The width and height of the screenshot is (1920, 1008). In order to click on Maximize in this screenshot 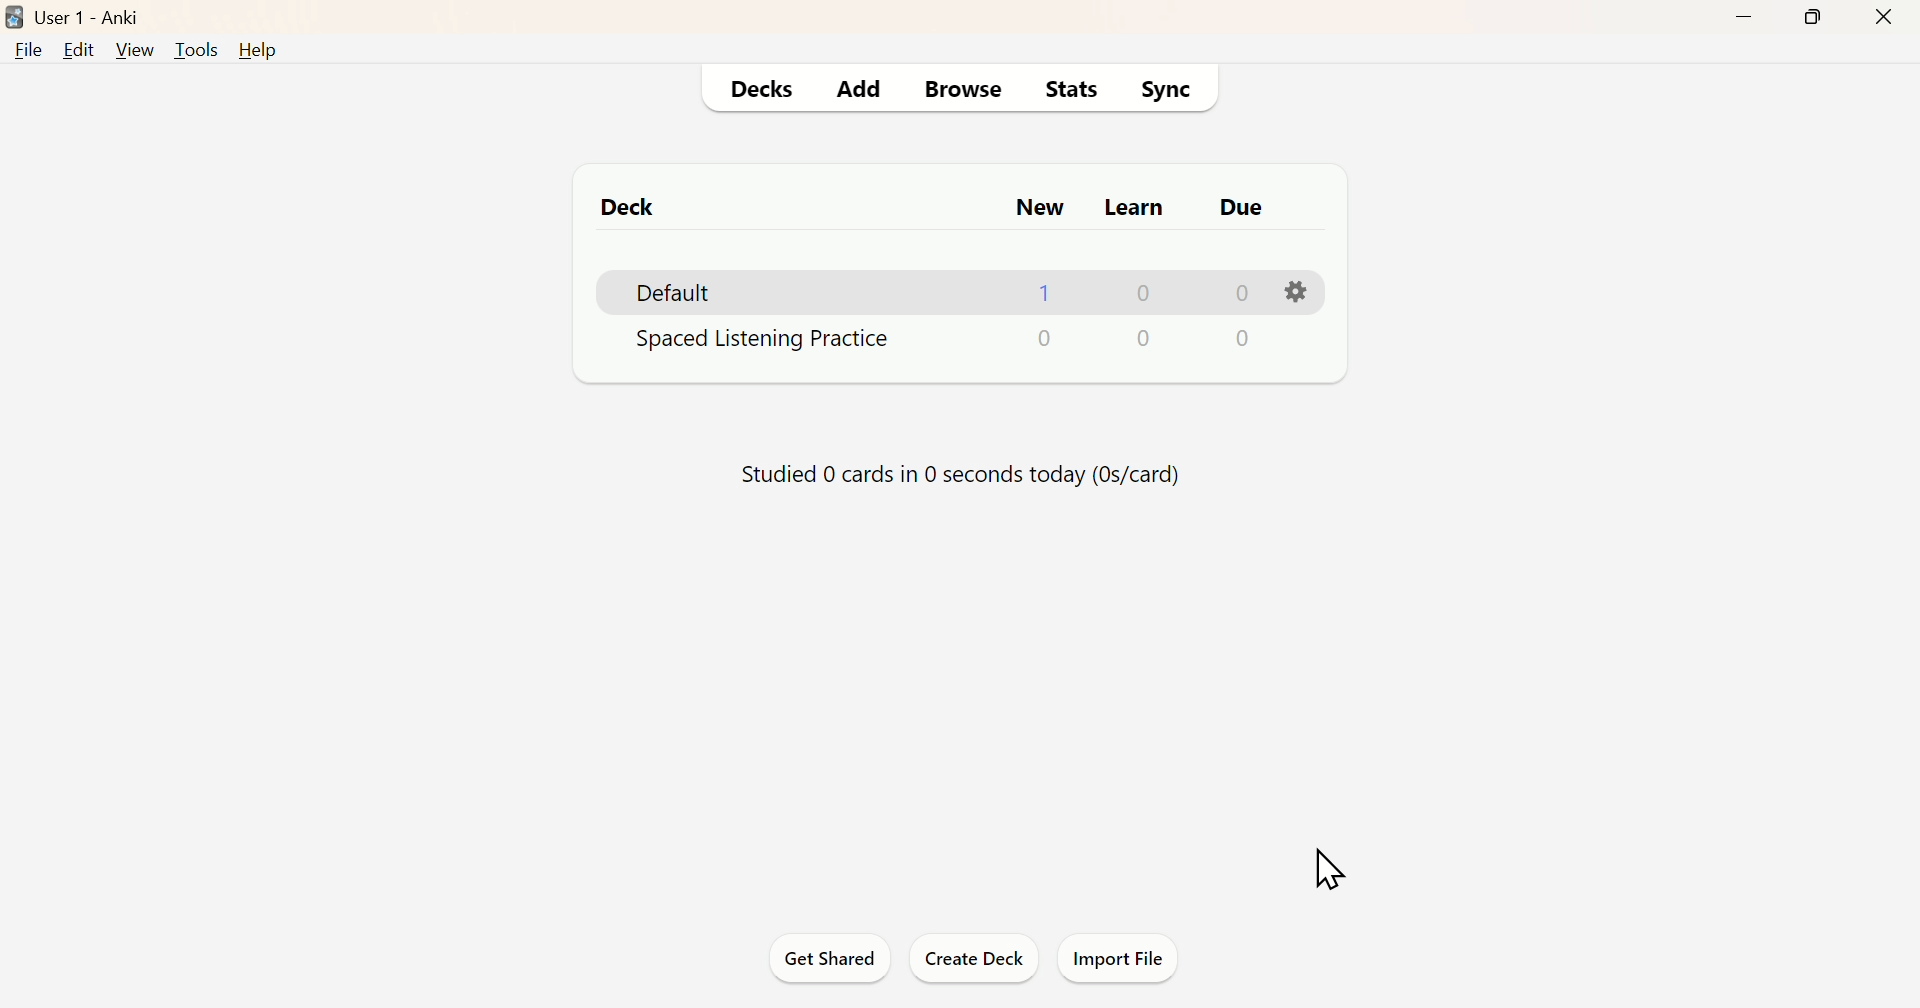, I will do `click(1818, 19)`.